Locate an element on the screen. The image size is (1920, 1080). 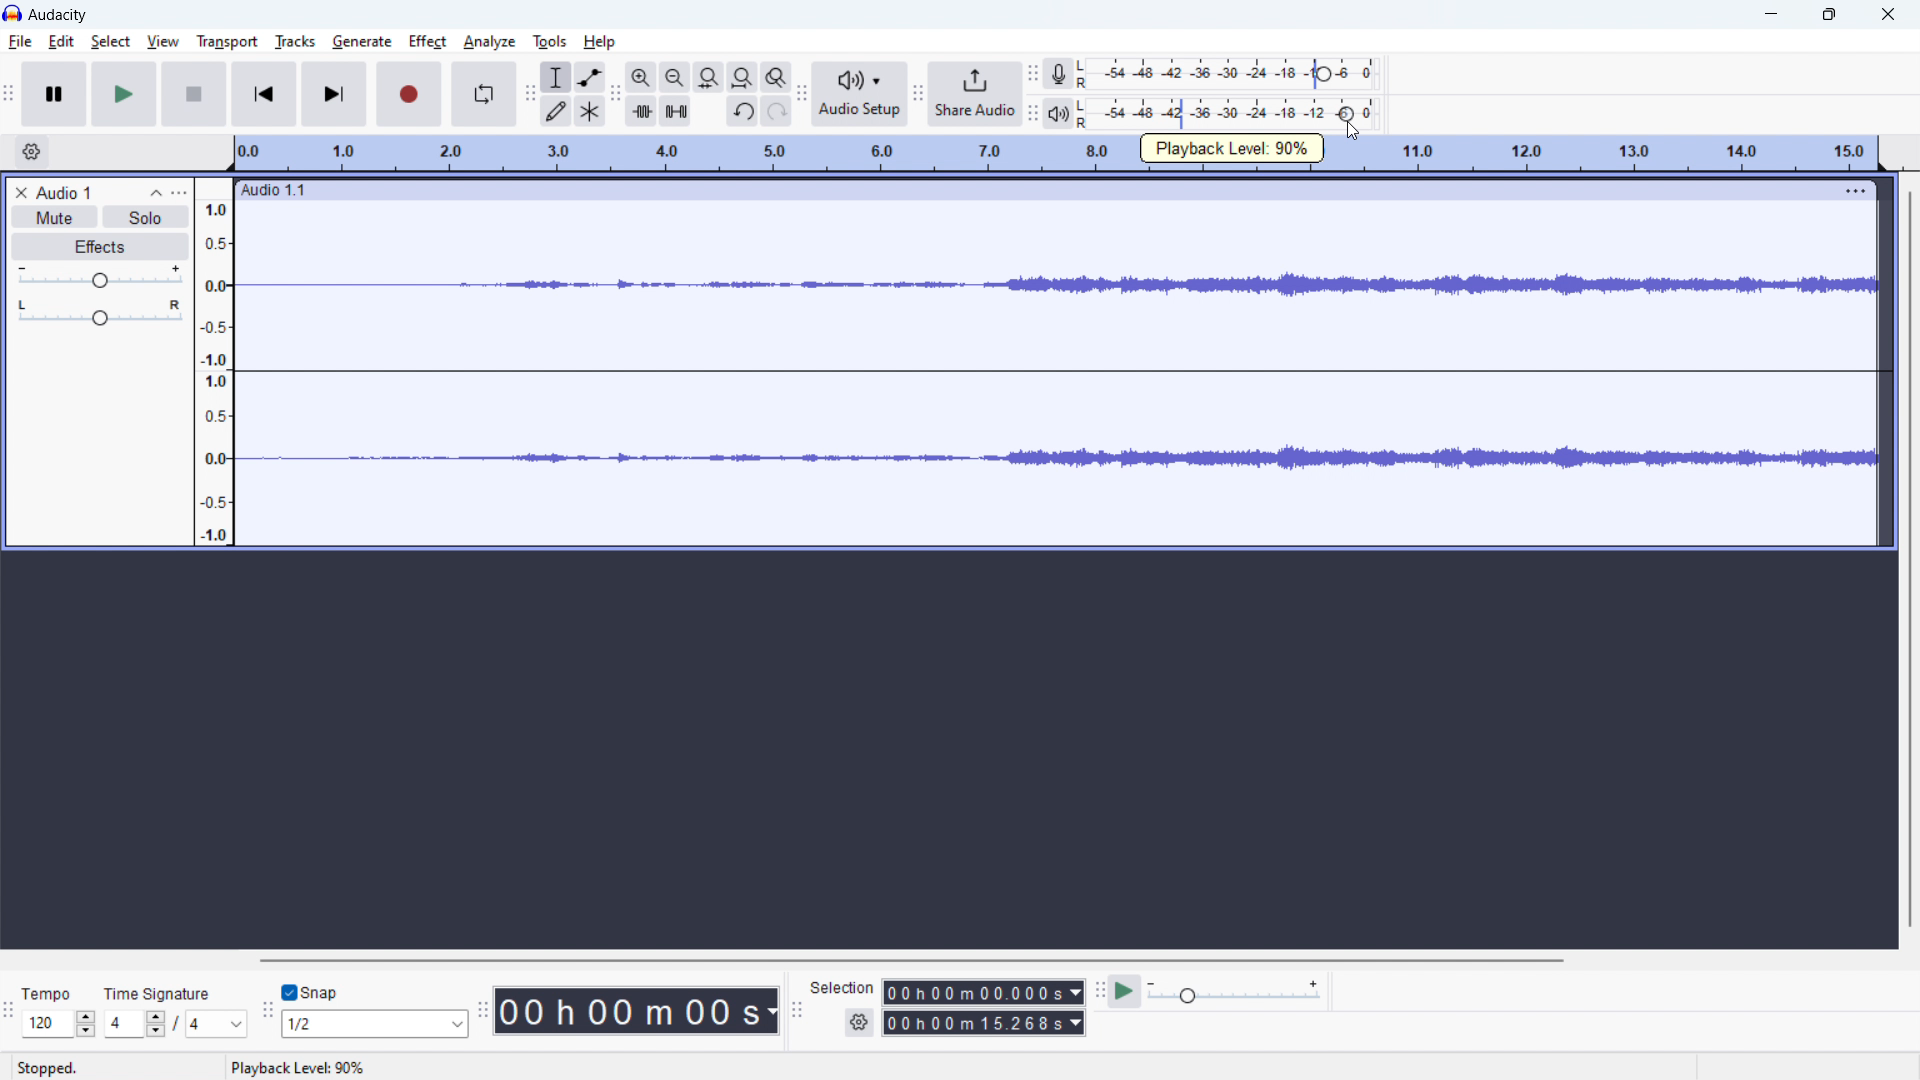
zoom in is located at coordinates (641, 77).